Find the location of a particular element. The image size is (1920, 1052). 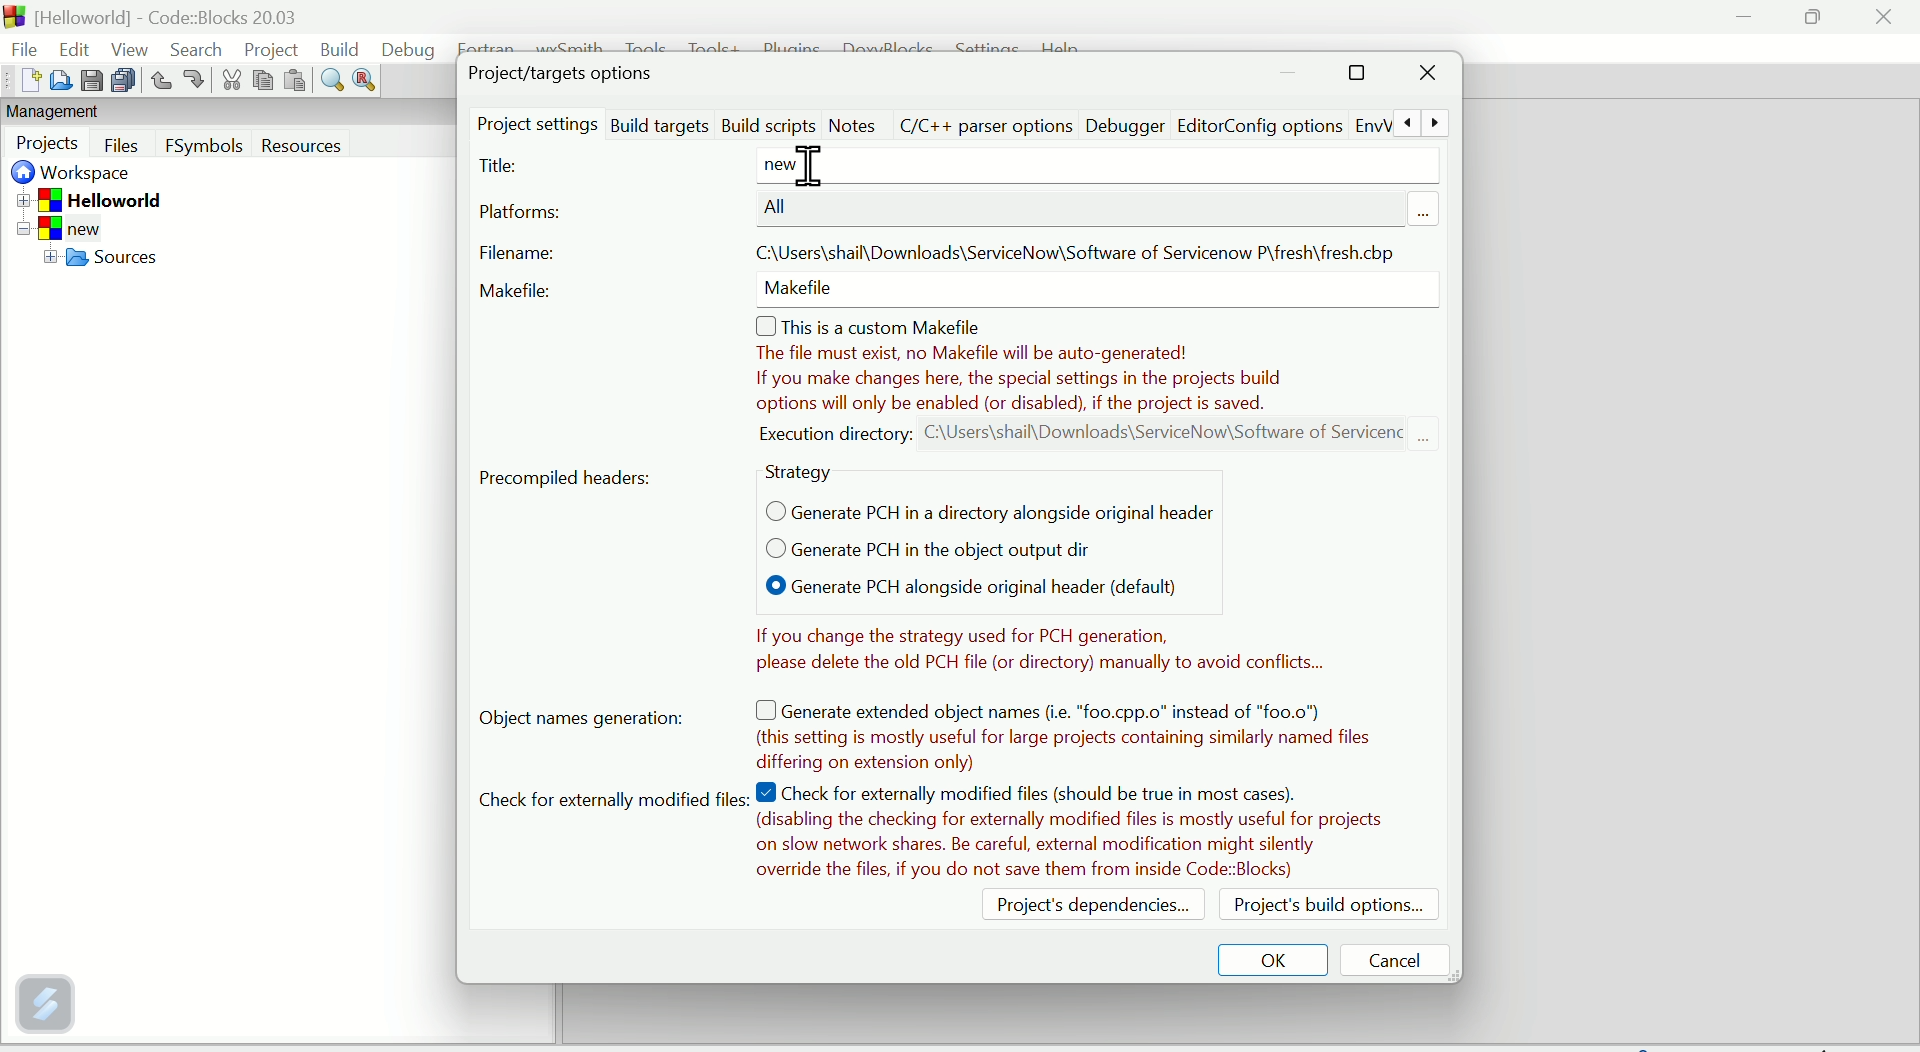

Copy is located at coordinates (261, 80).